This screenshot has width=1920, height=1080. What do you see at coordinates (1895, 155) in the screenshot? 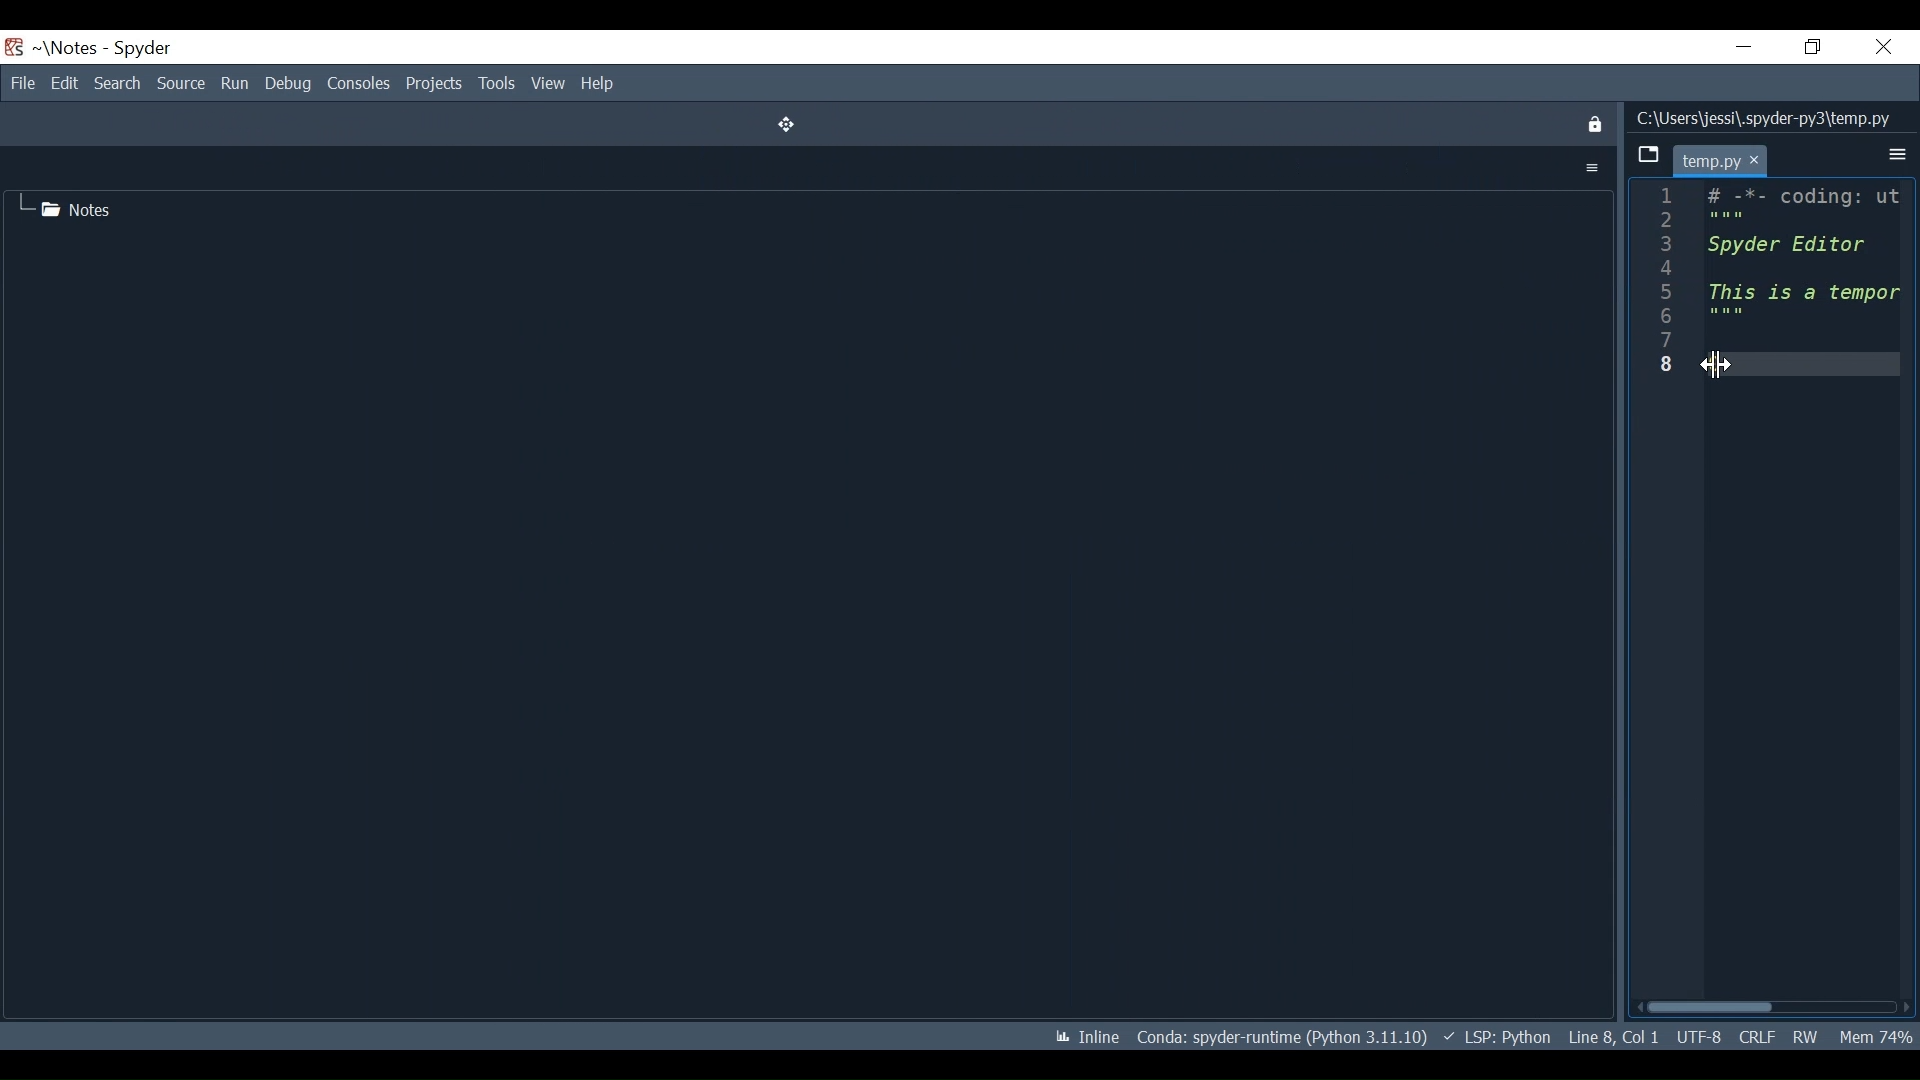
I see `More Options` at bounding box center [1895, 155].